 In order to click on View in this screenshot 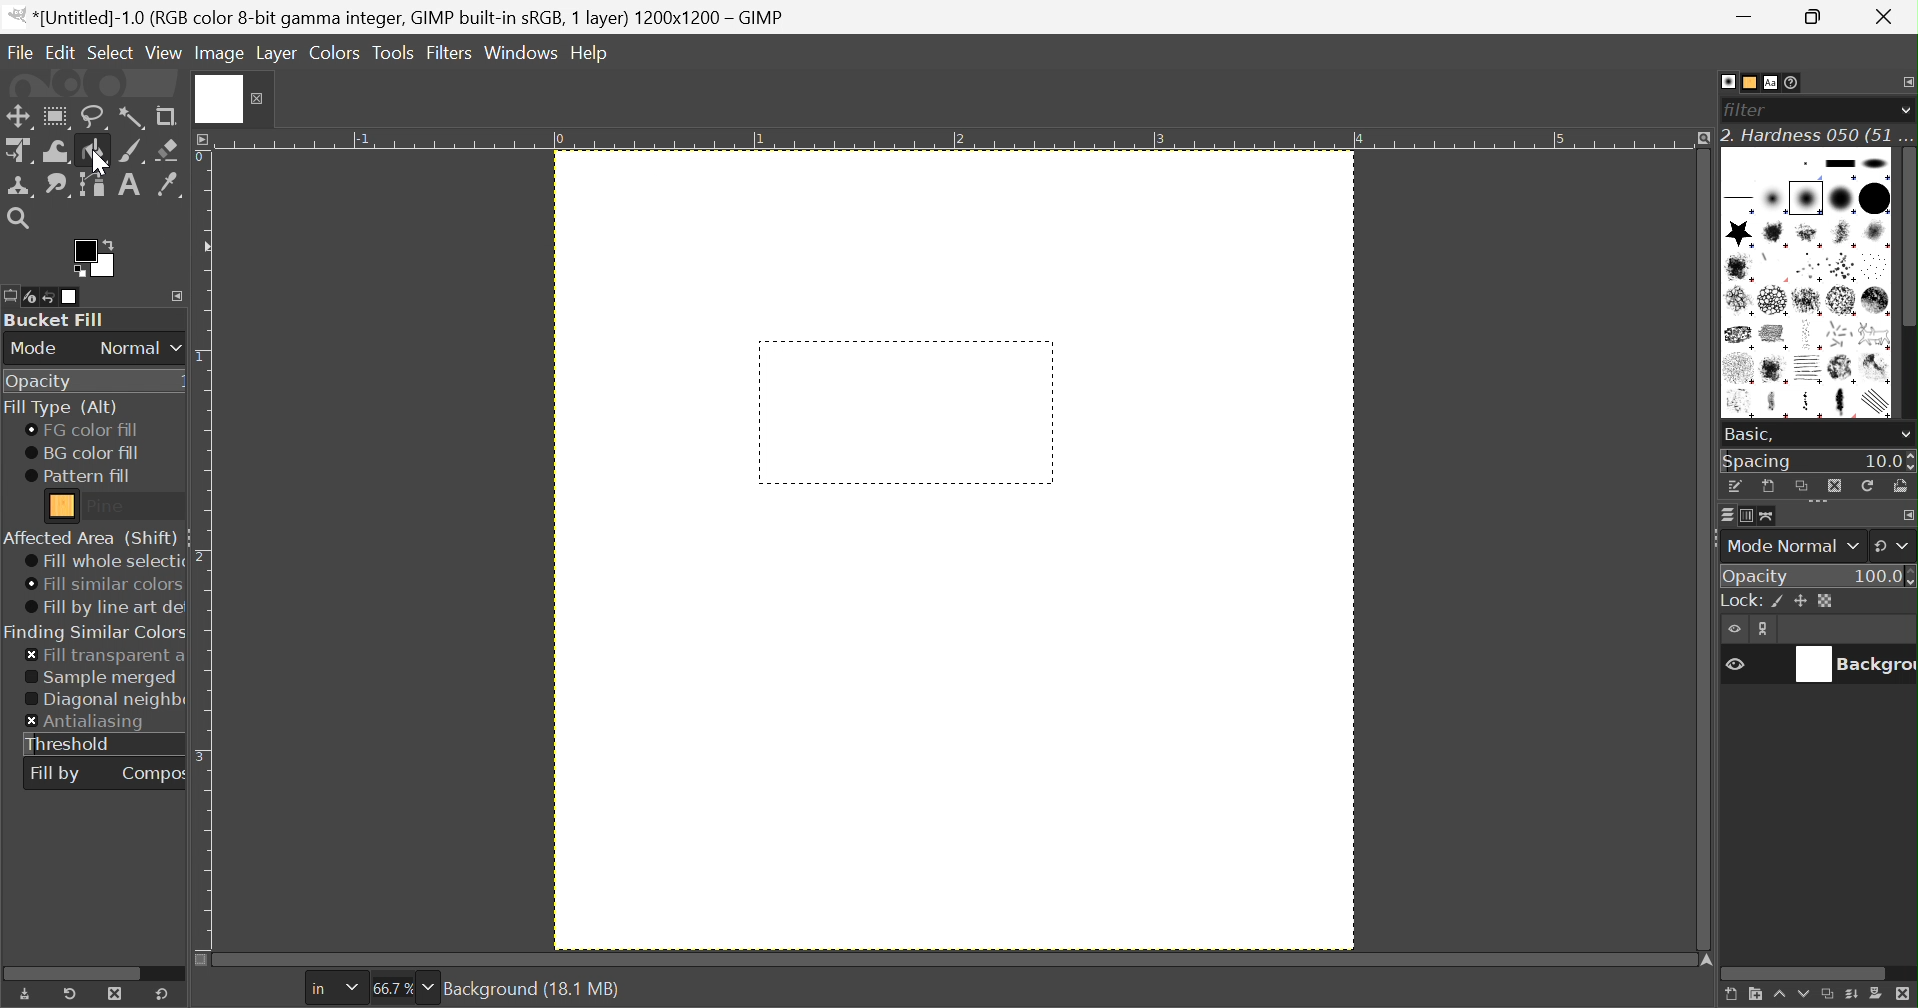, I will do `click(164, 54)`.